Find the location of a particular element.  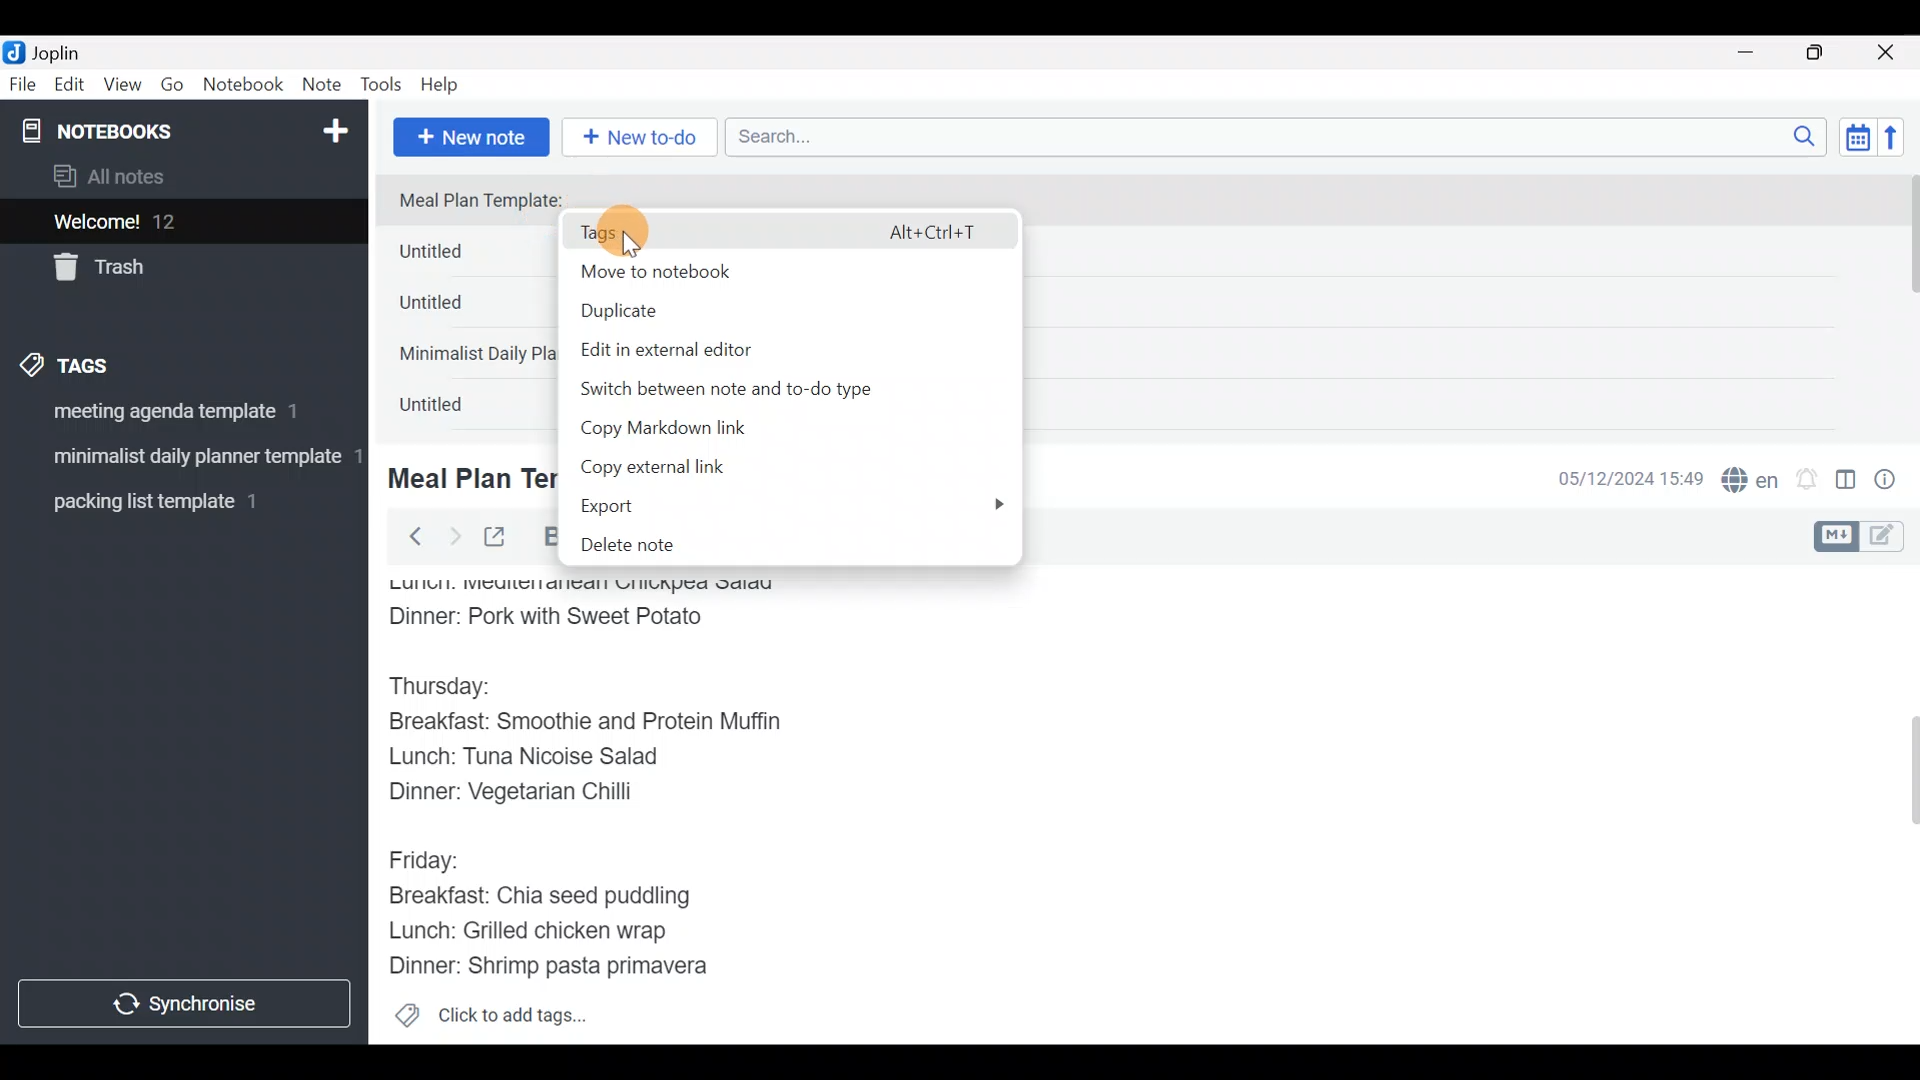

Dinner: Pork with Sweet Potato is located at coordinates (573, 617).